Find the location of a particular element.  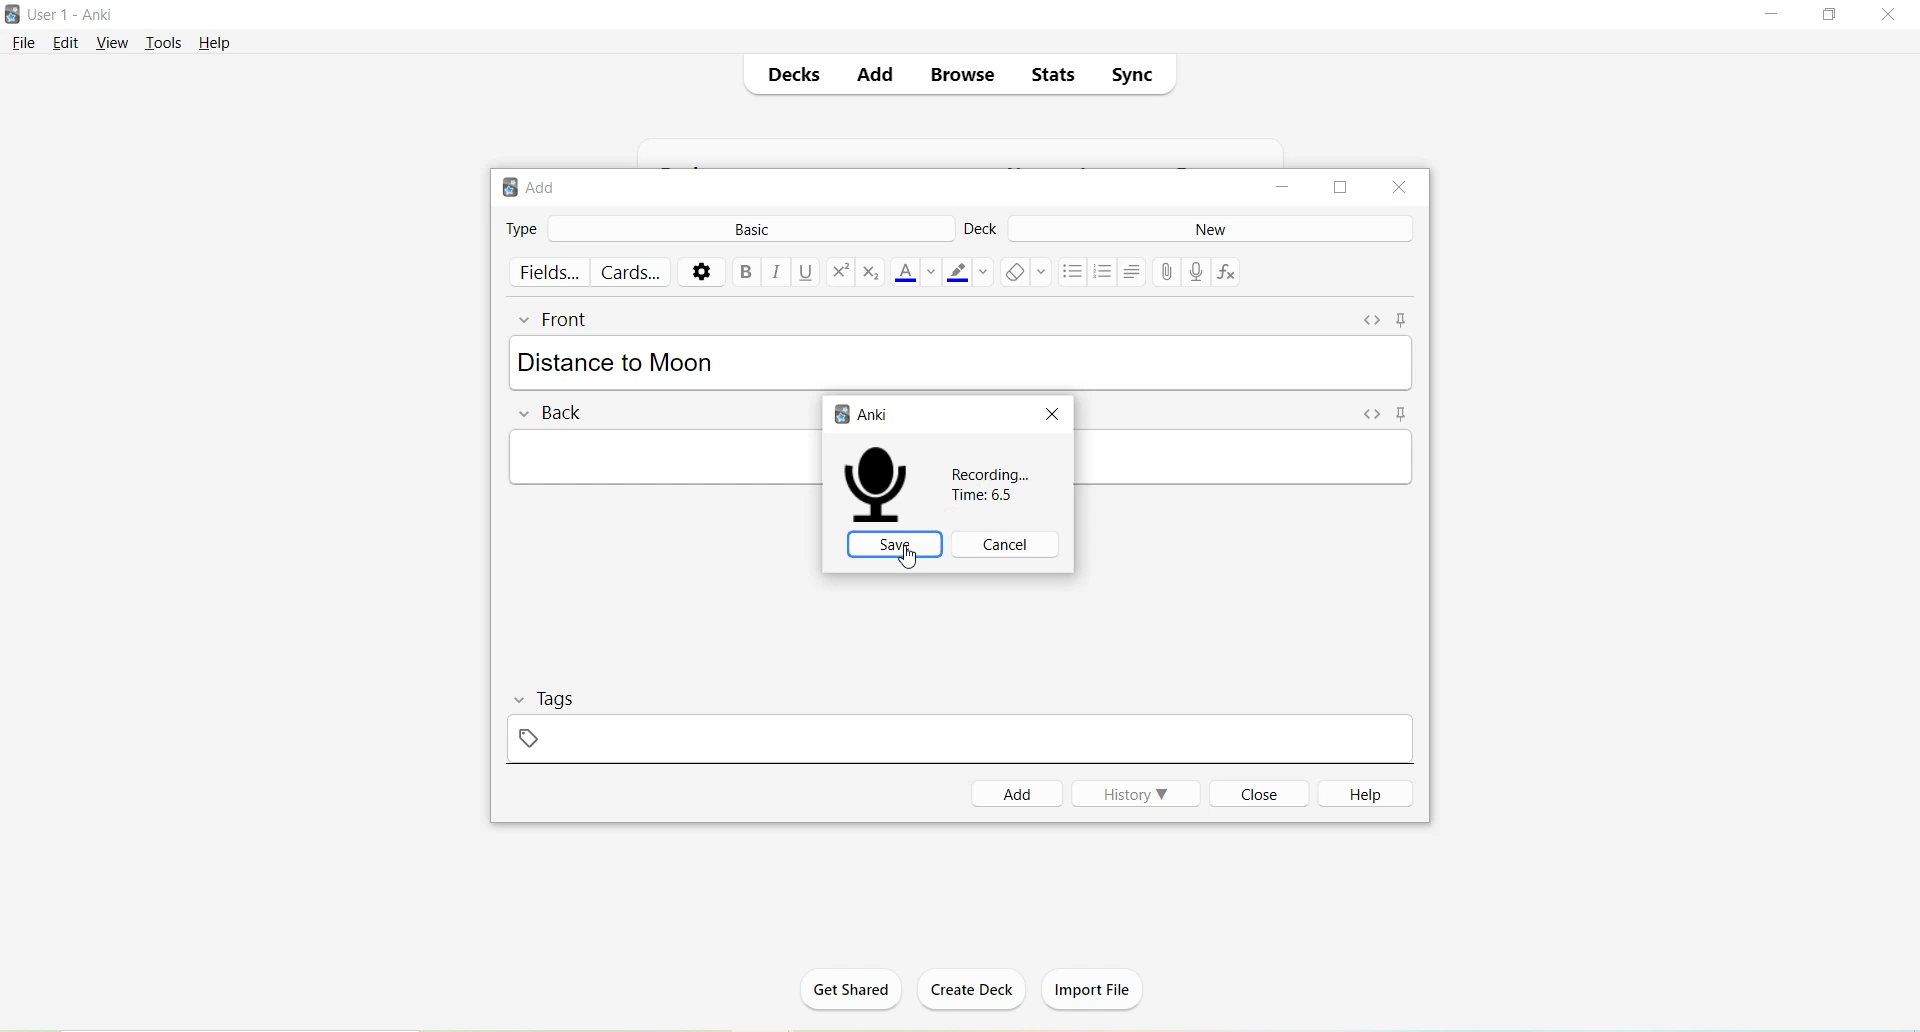

Toggle HTML Editor is located at coordinates (1372, 321).